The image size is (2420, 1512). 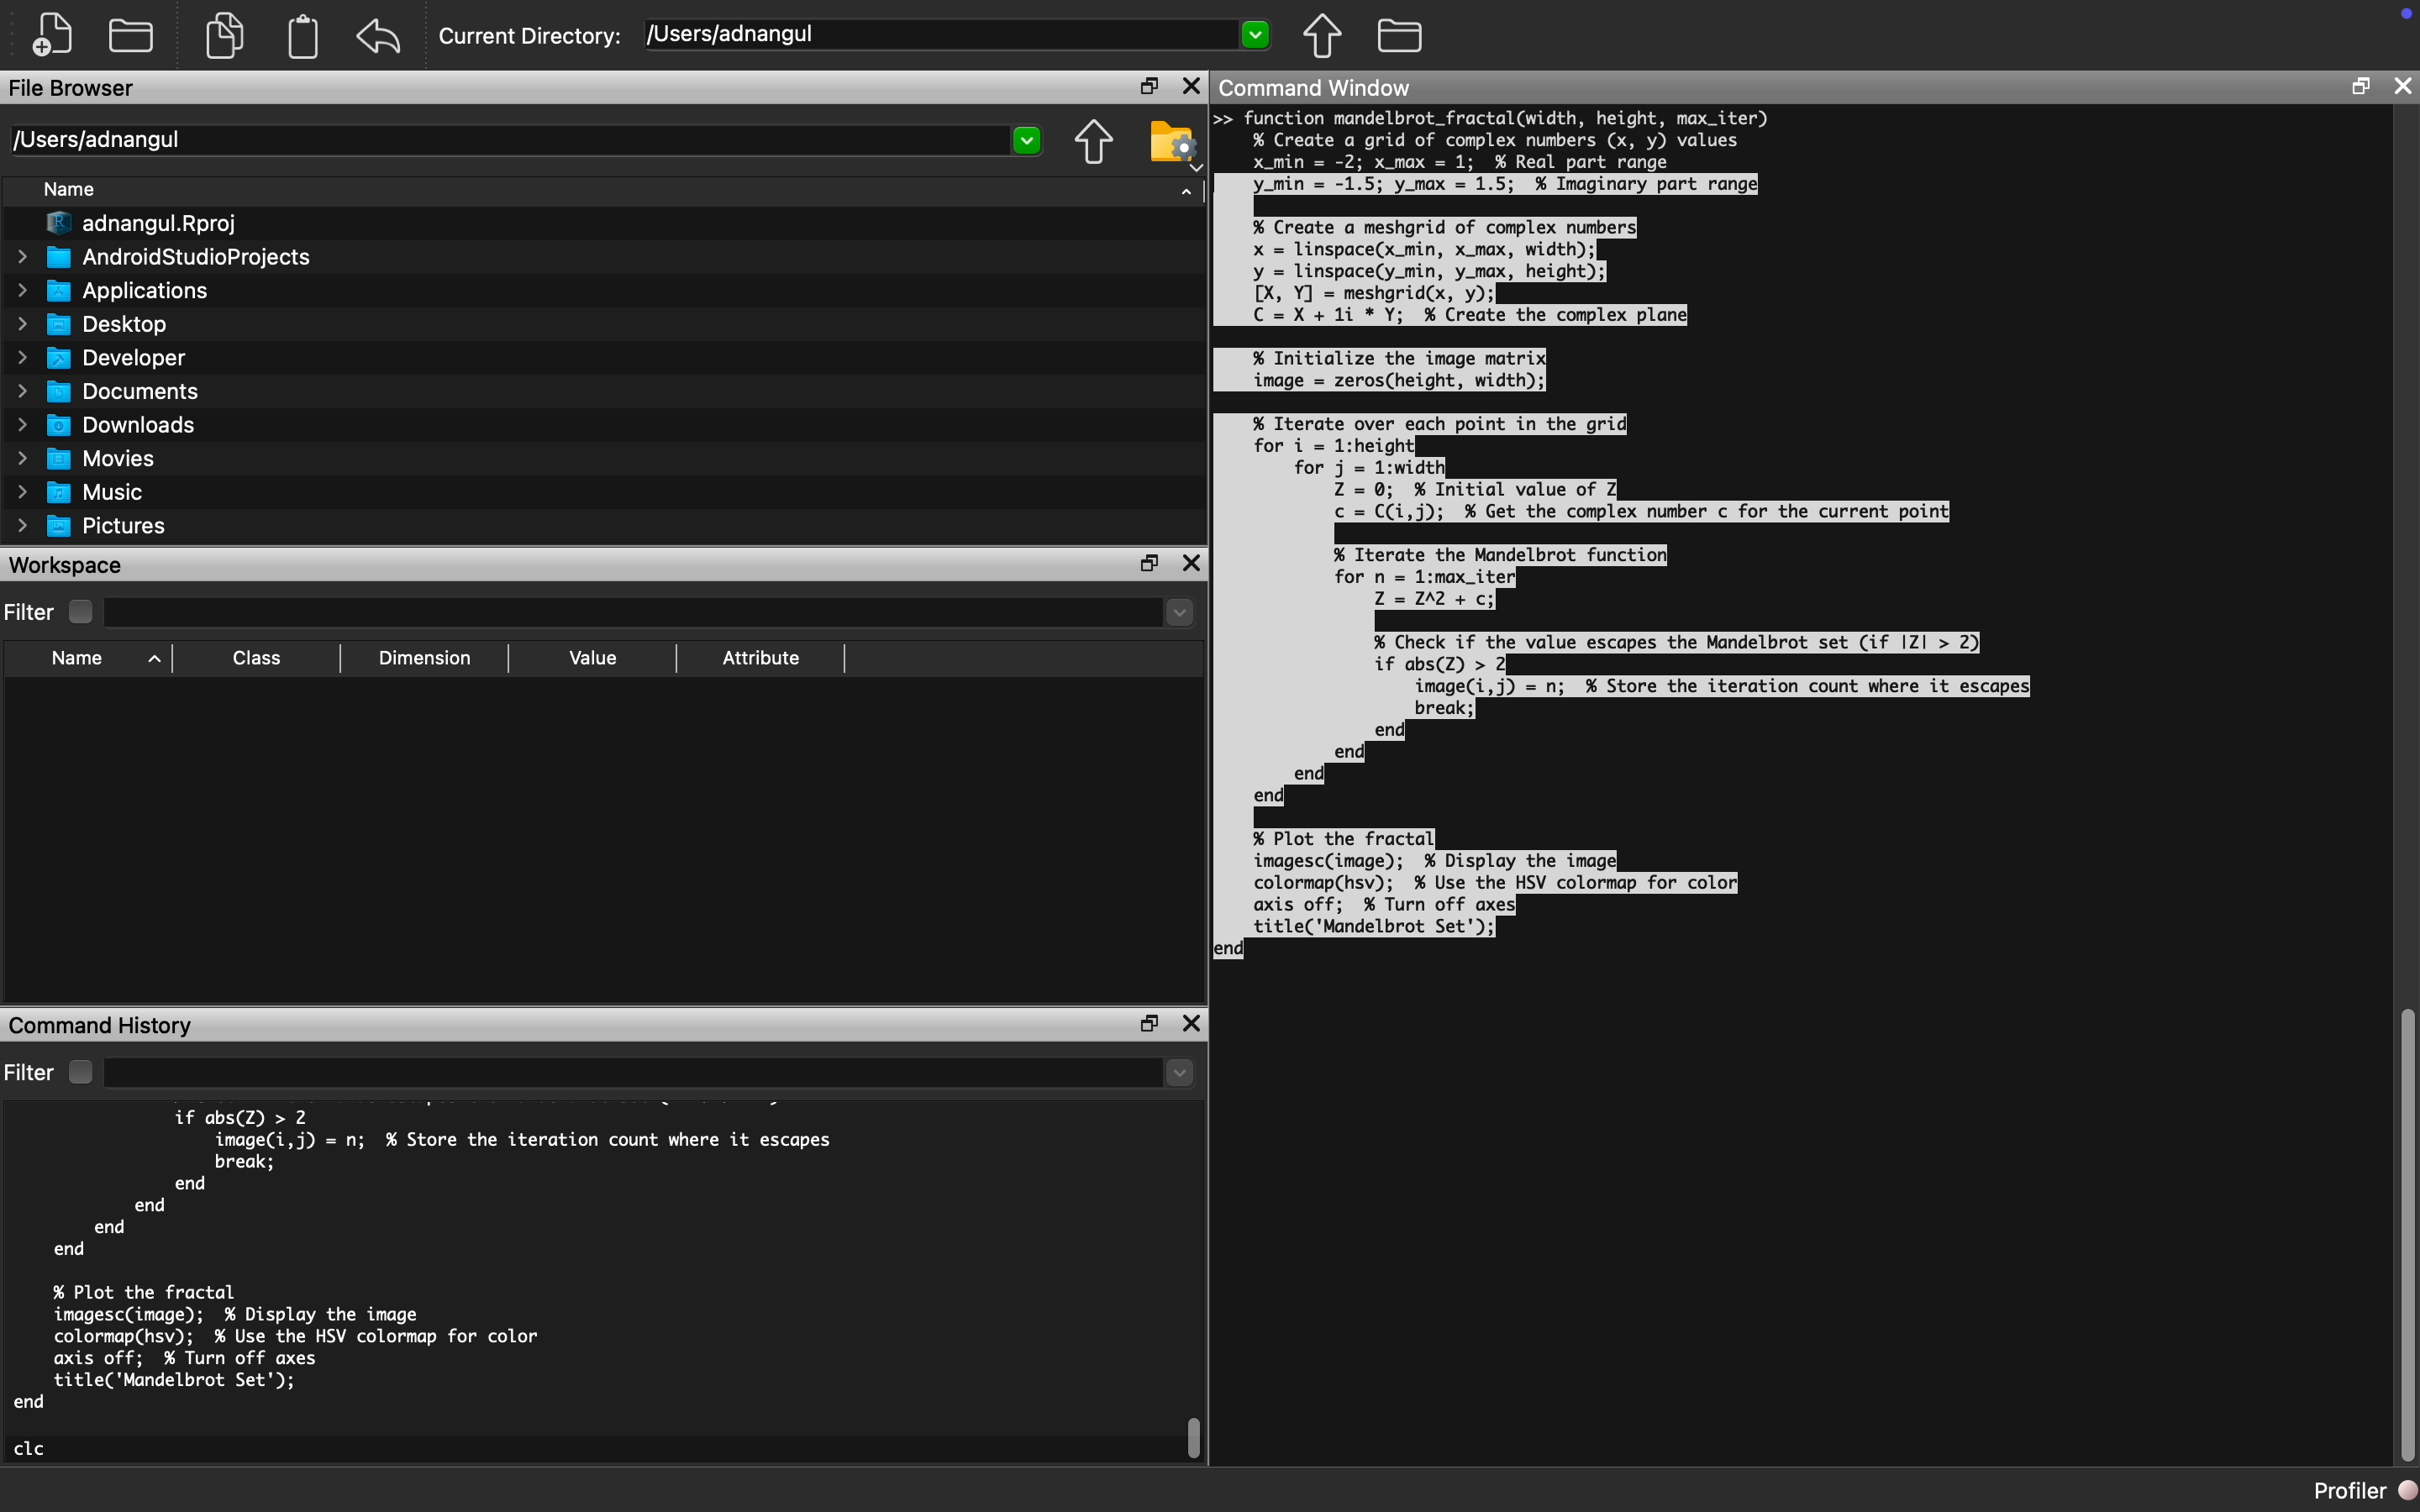 What do you see at coordinates (304, 42) in the screenshot?
I see `Clipboard` at bounding box center [304, 42].